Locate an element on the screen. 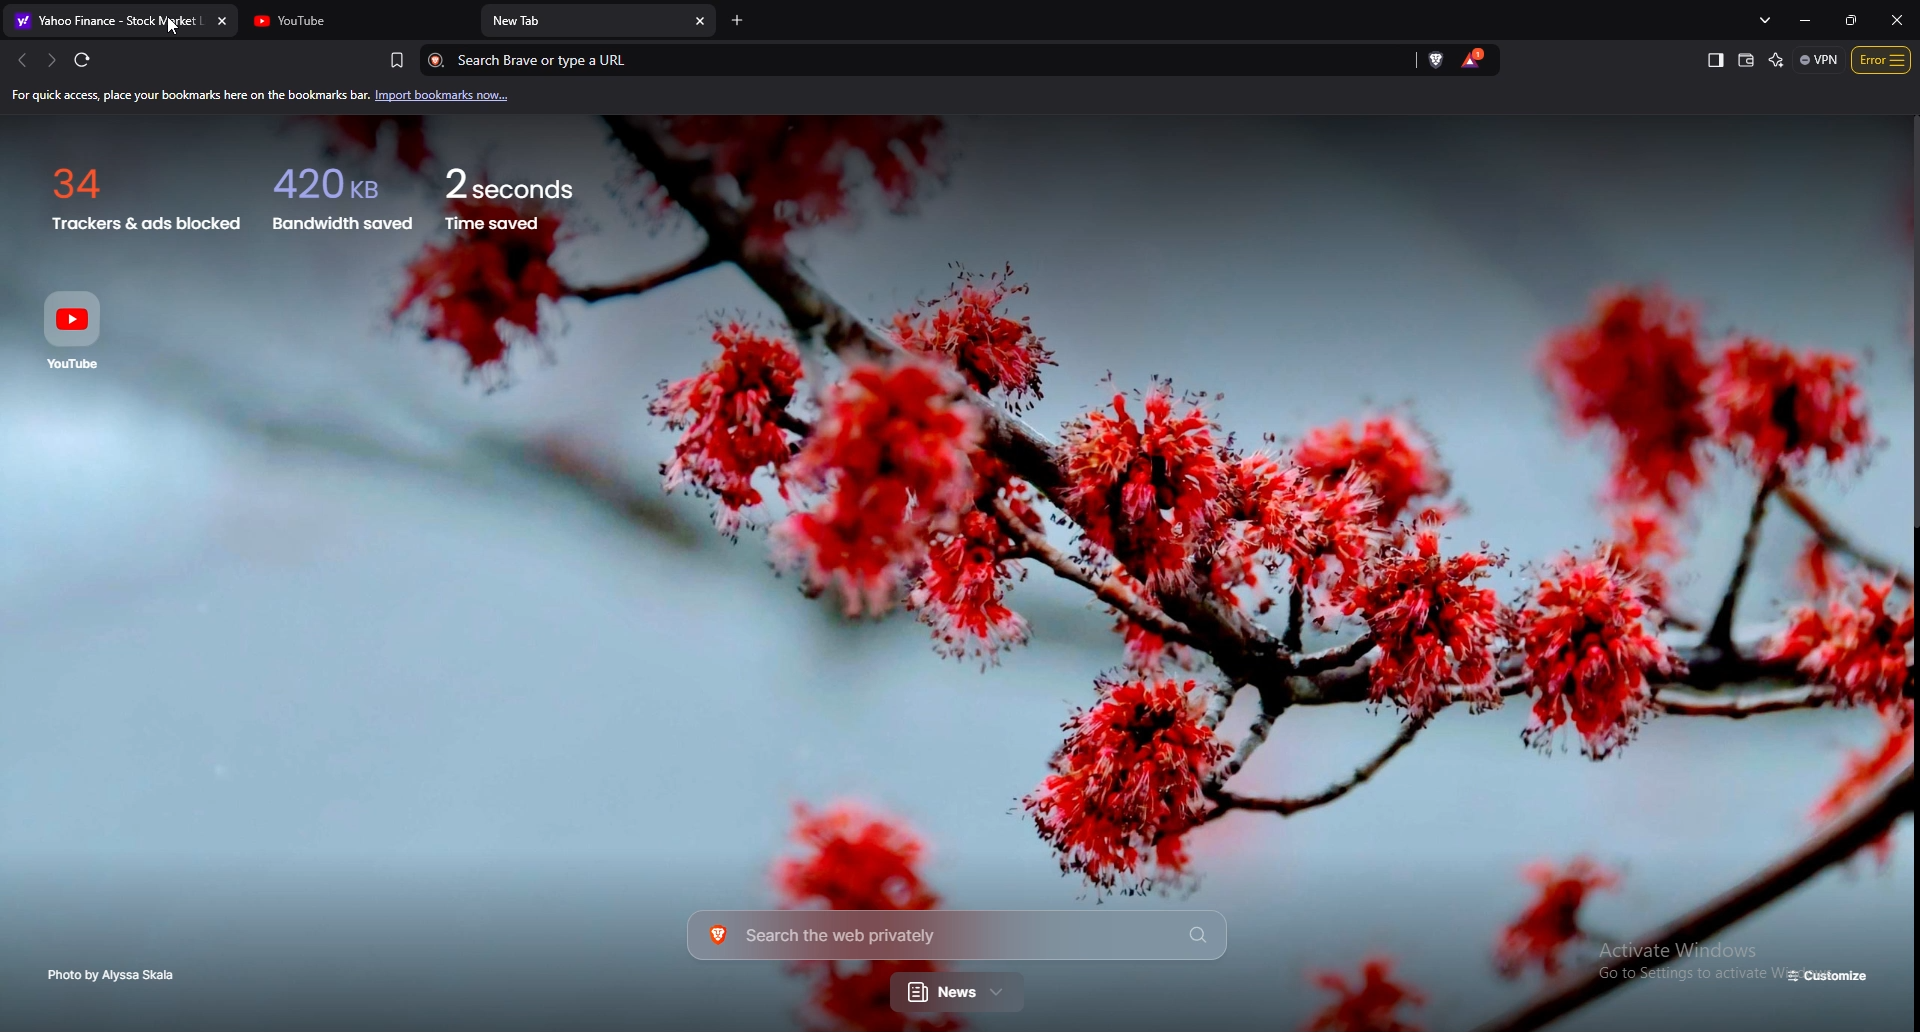 The height and width of the screenshot is (1032, 1920). options is located at coordinates (1882, 59).